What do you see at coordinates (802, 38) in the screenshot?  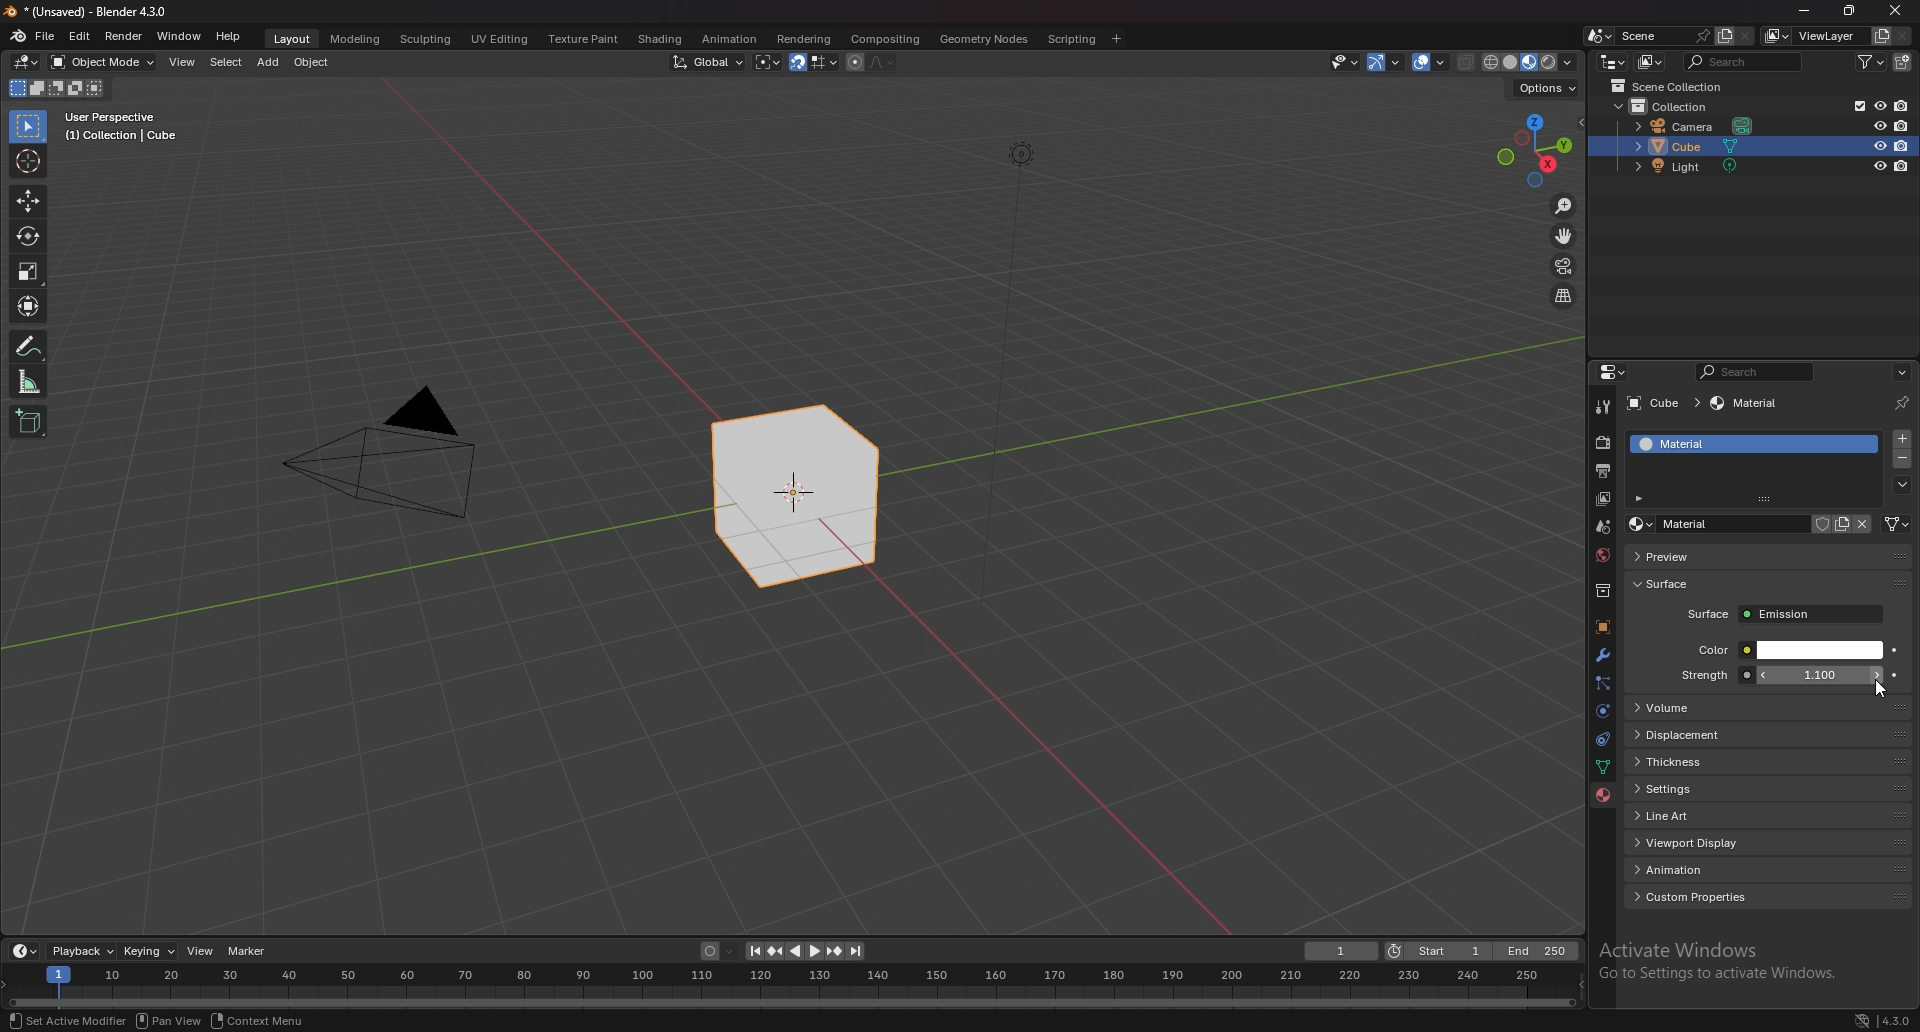 I see `rendering` at bounding box center [802, 38].